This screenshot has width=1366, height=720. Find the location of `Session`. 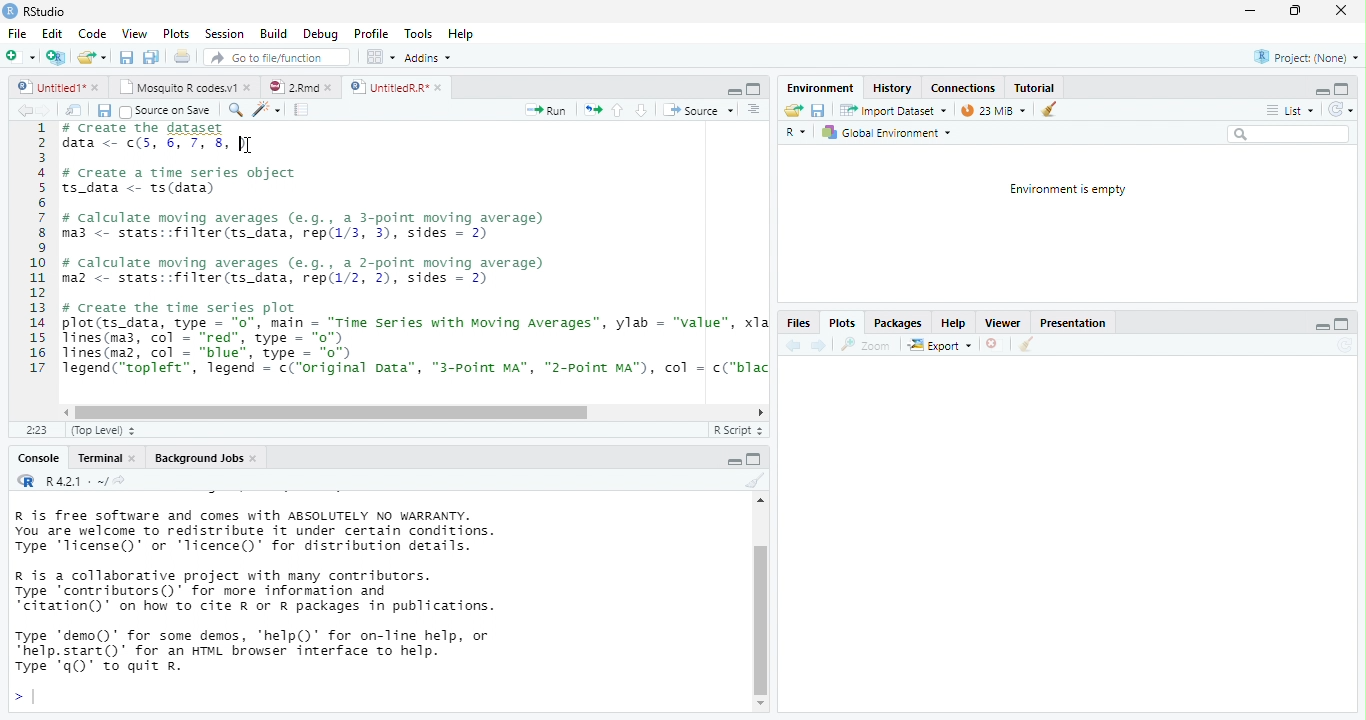

Session is located at coordinates (224, 33).